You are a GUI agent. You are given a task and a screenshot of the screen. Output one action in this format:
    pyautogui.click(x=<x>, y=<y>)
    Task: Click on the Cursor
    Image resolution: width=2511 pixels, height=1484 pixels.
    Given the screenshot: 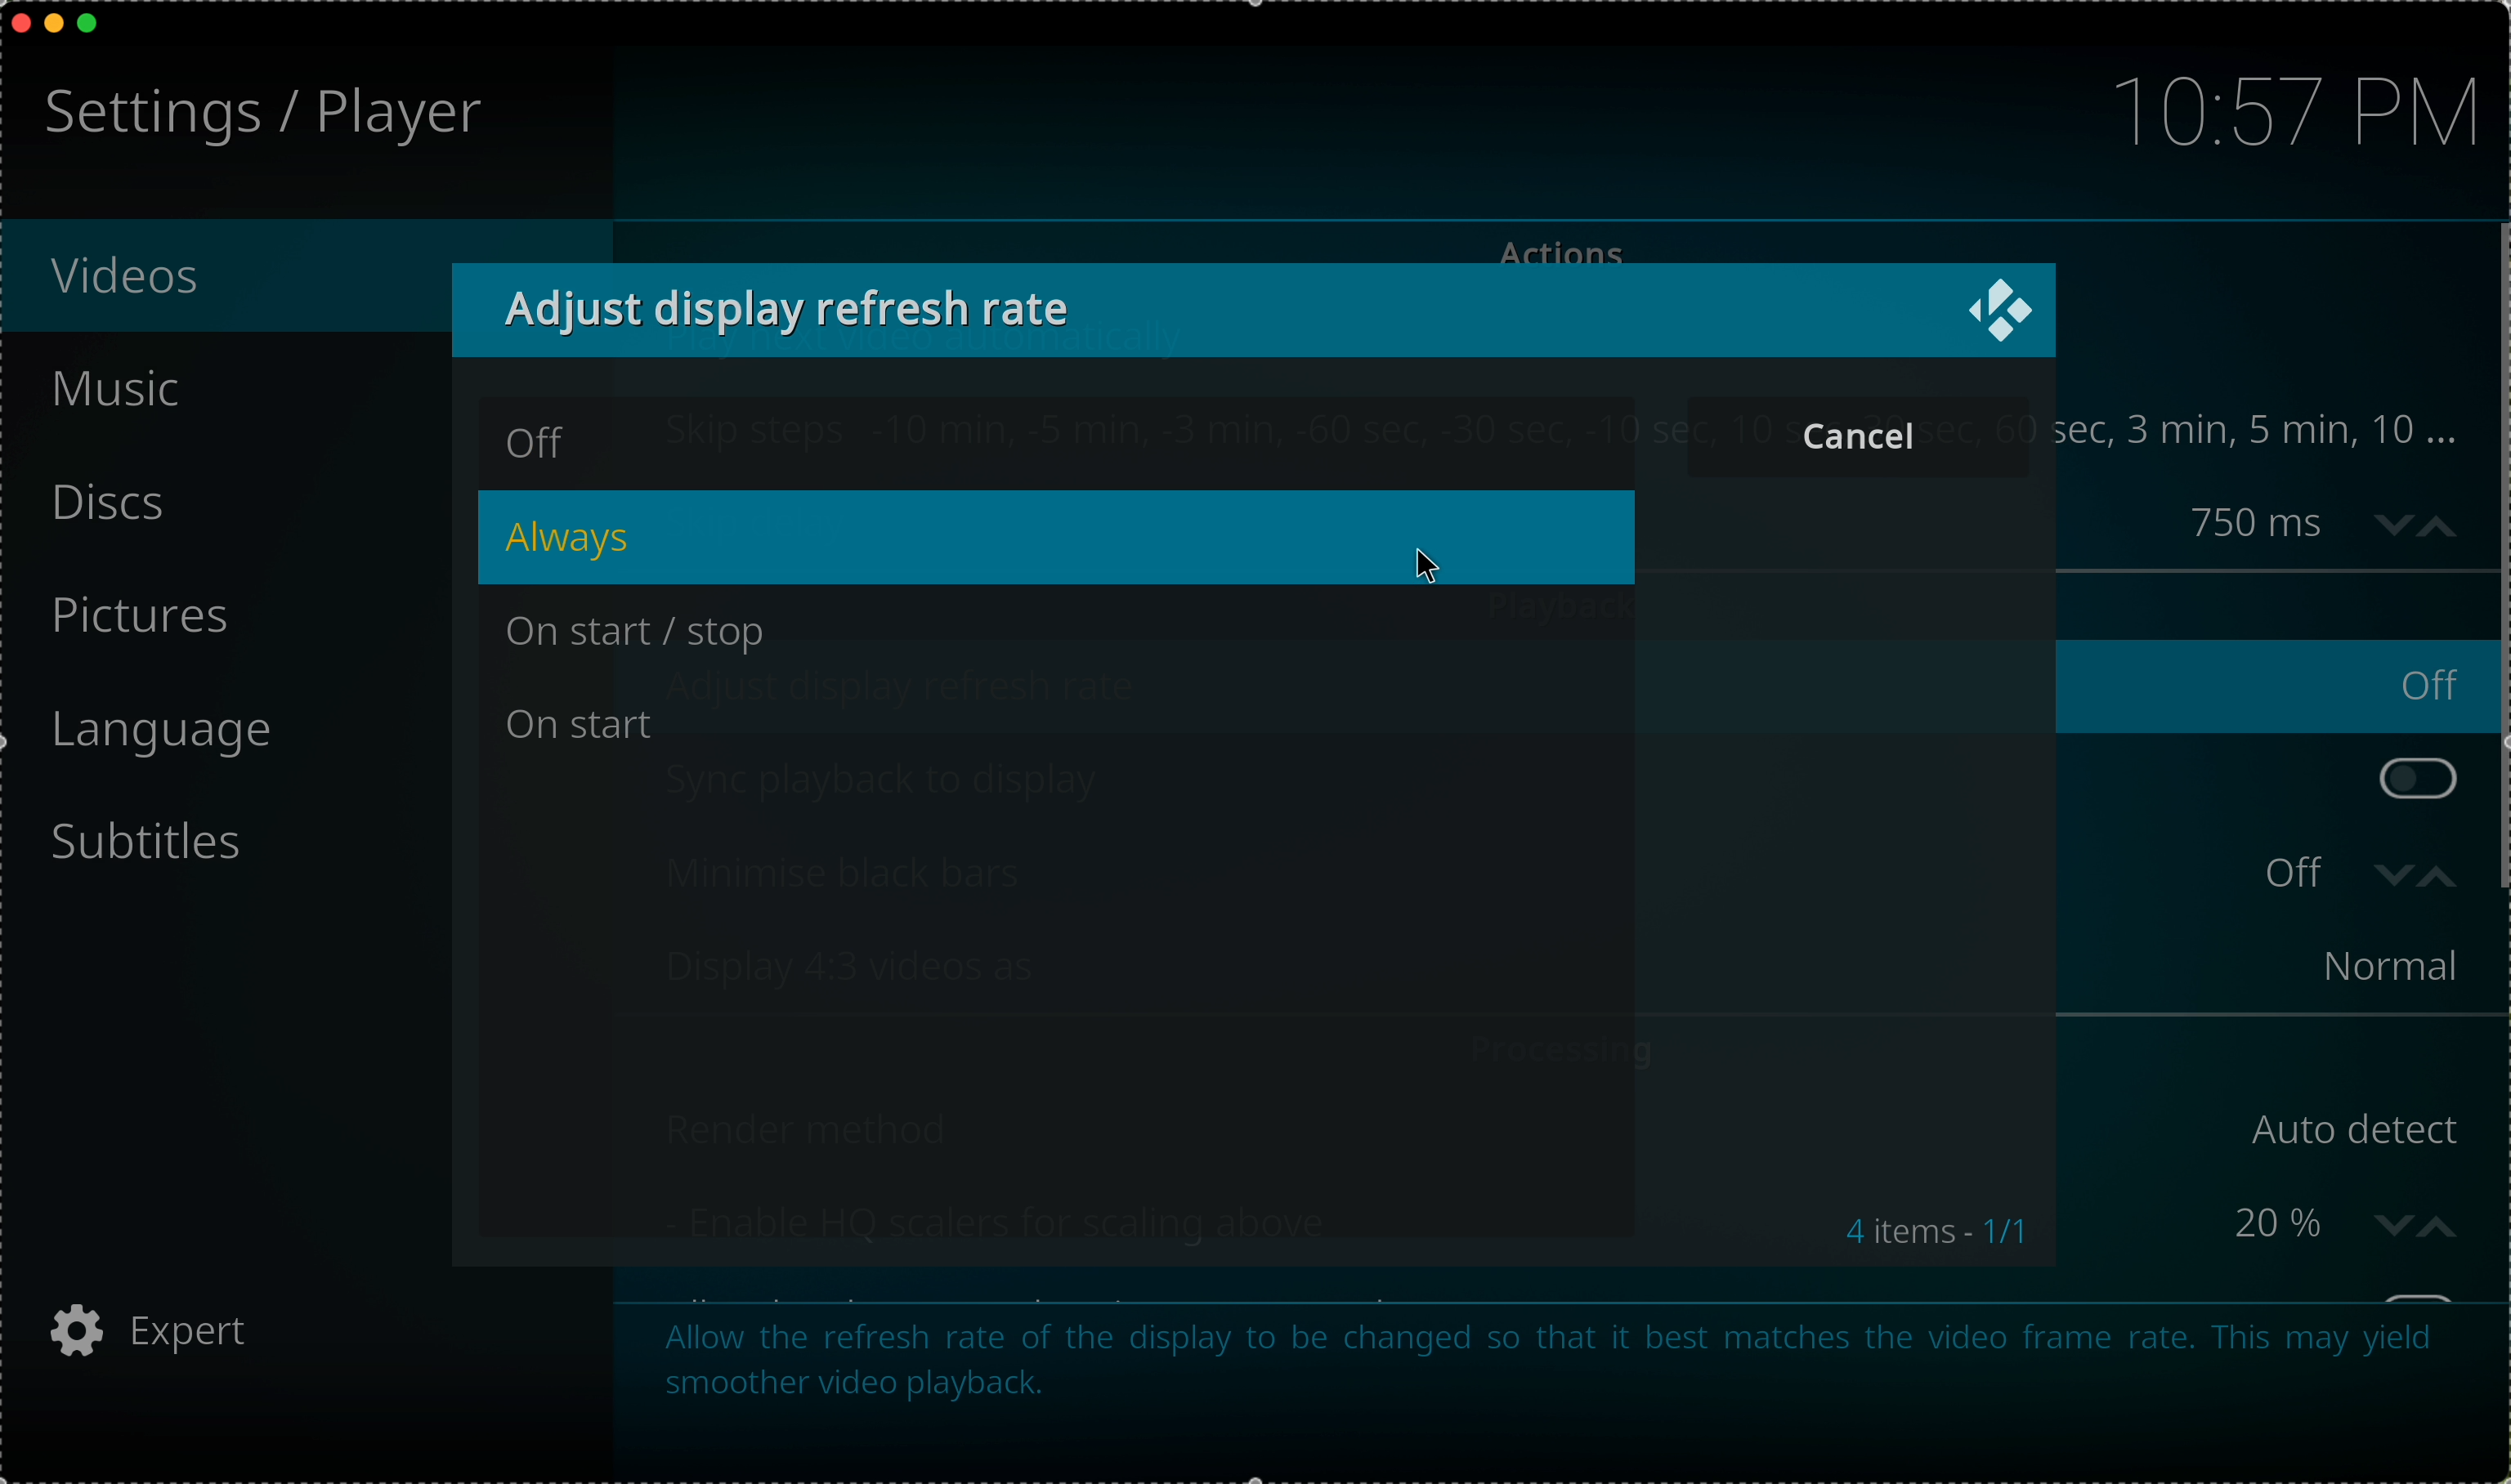 What is the action you would take?
    pyautogui.click(x=1429, y=568)
    